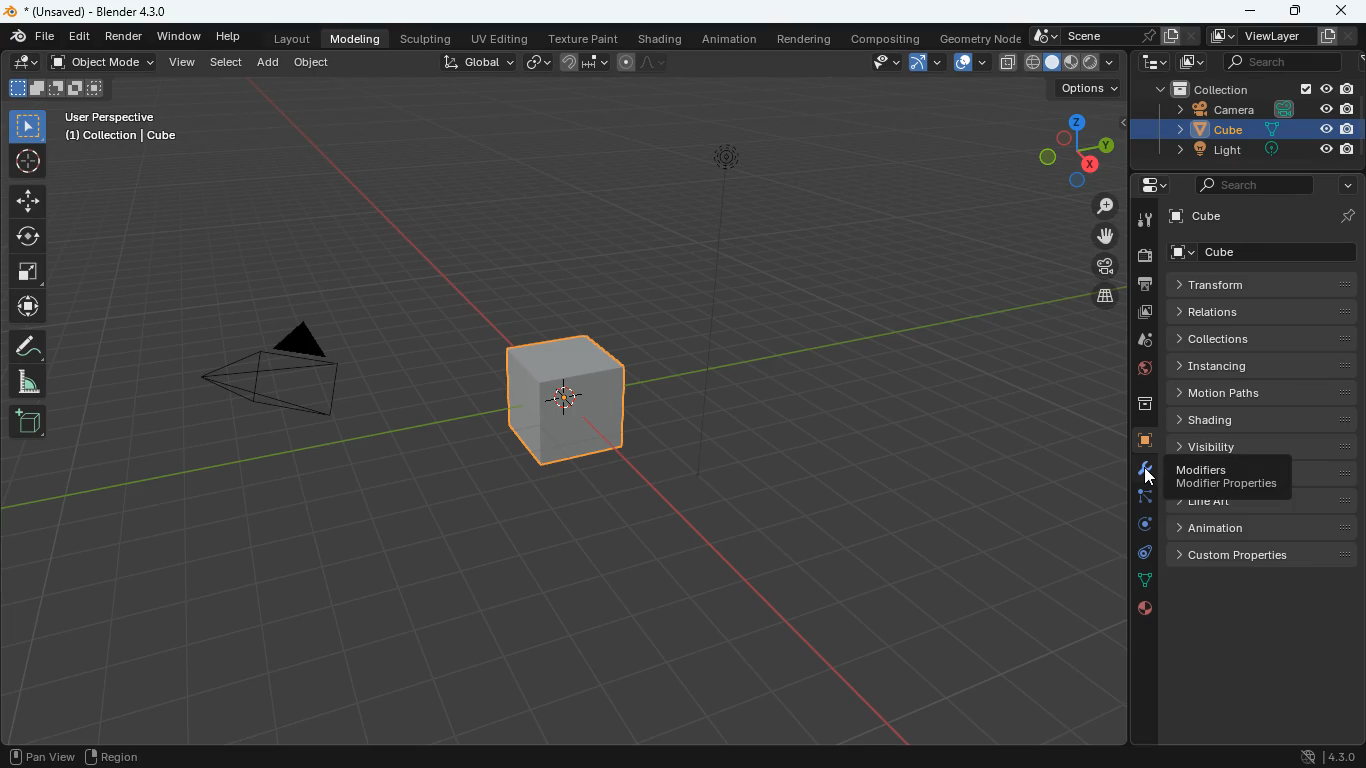  Describe the element at coordinates (39, 755) in the screenshot. I see `pan view` at that location.